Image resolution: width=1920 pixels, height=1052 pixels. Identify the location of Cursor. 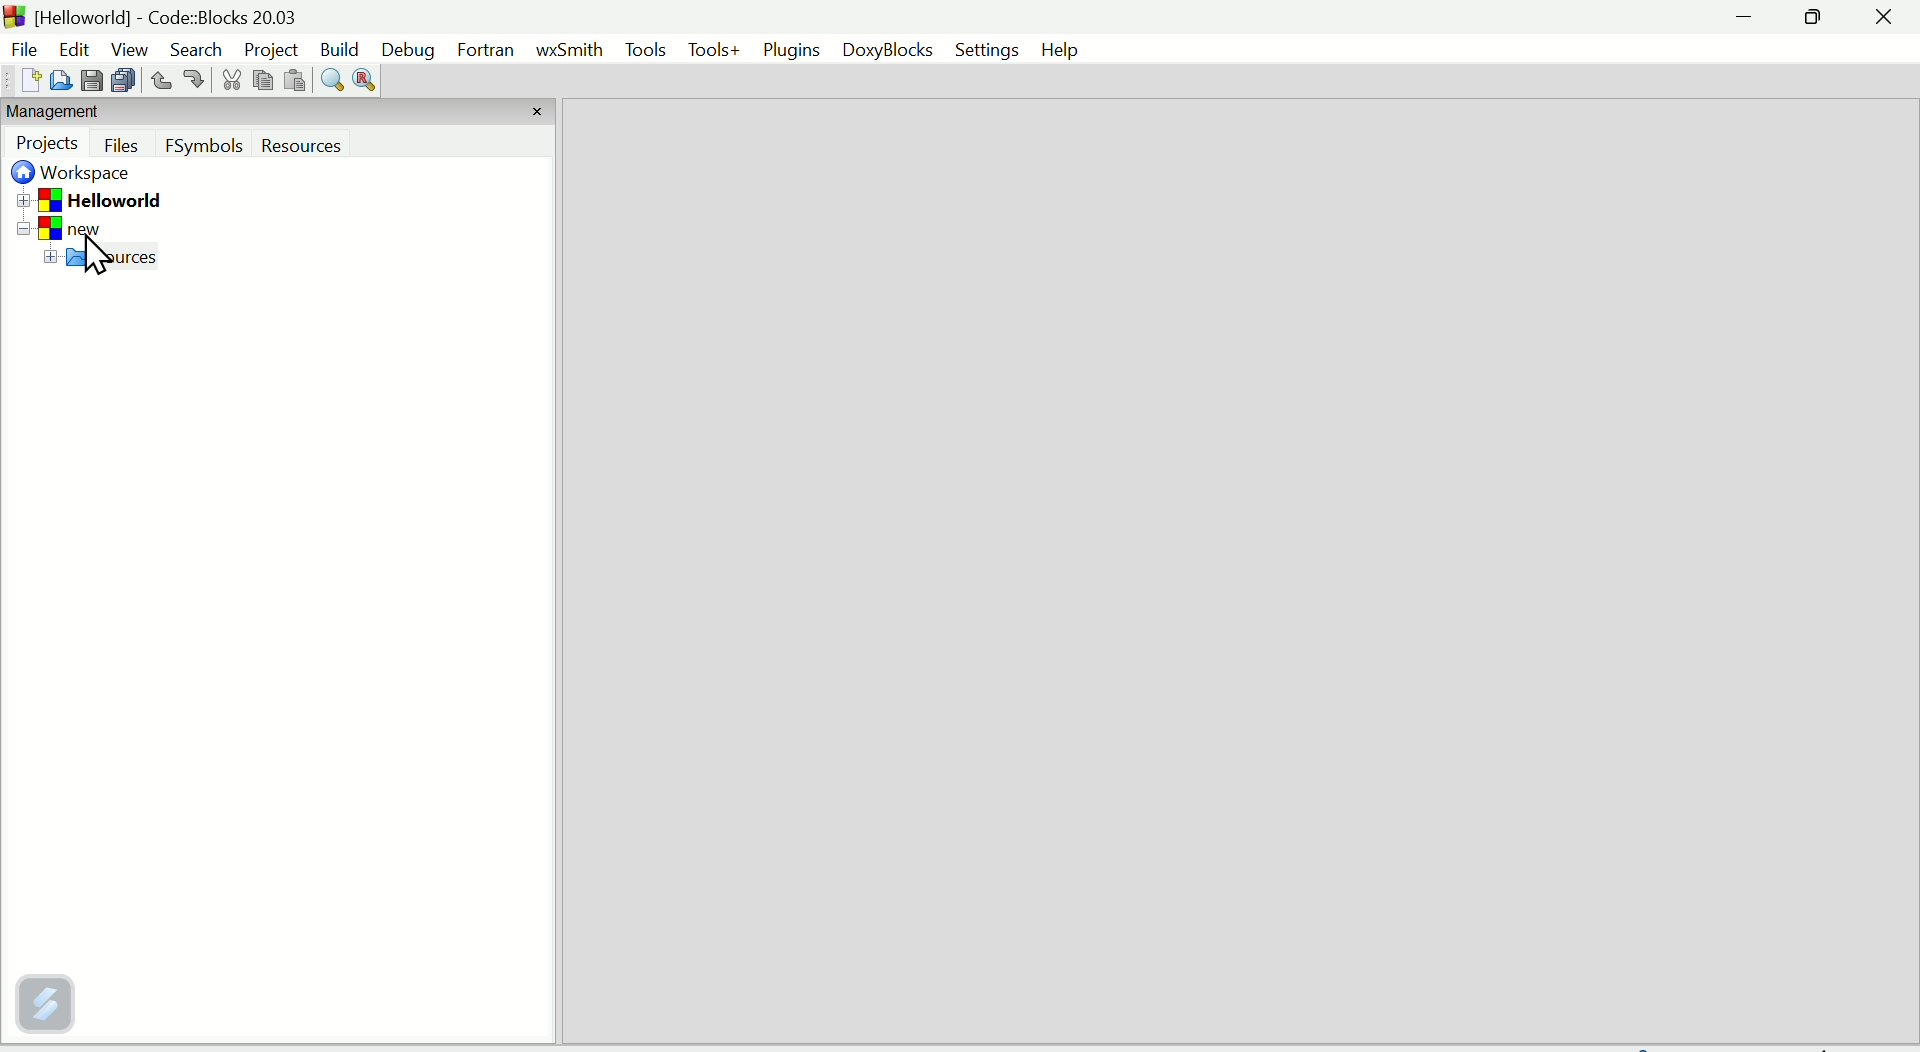
(93, 255).